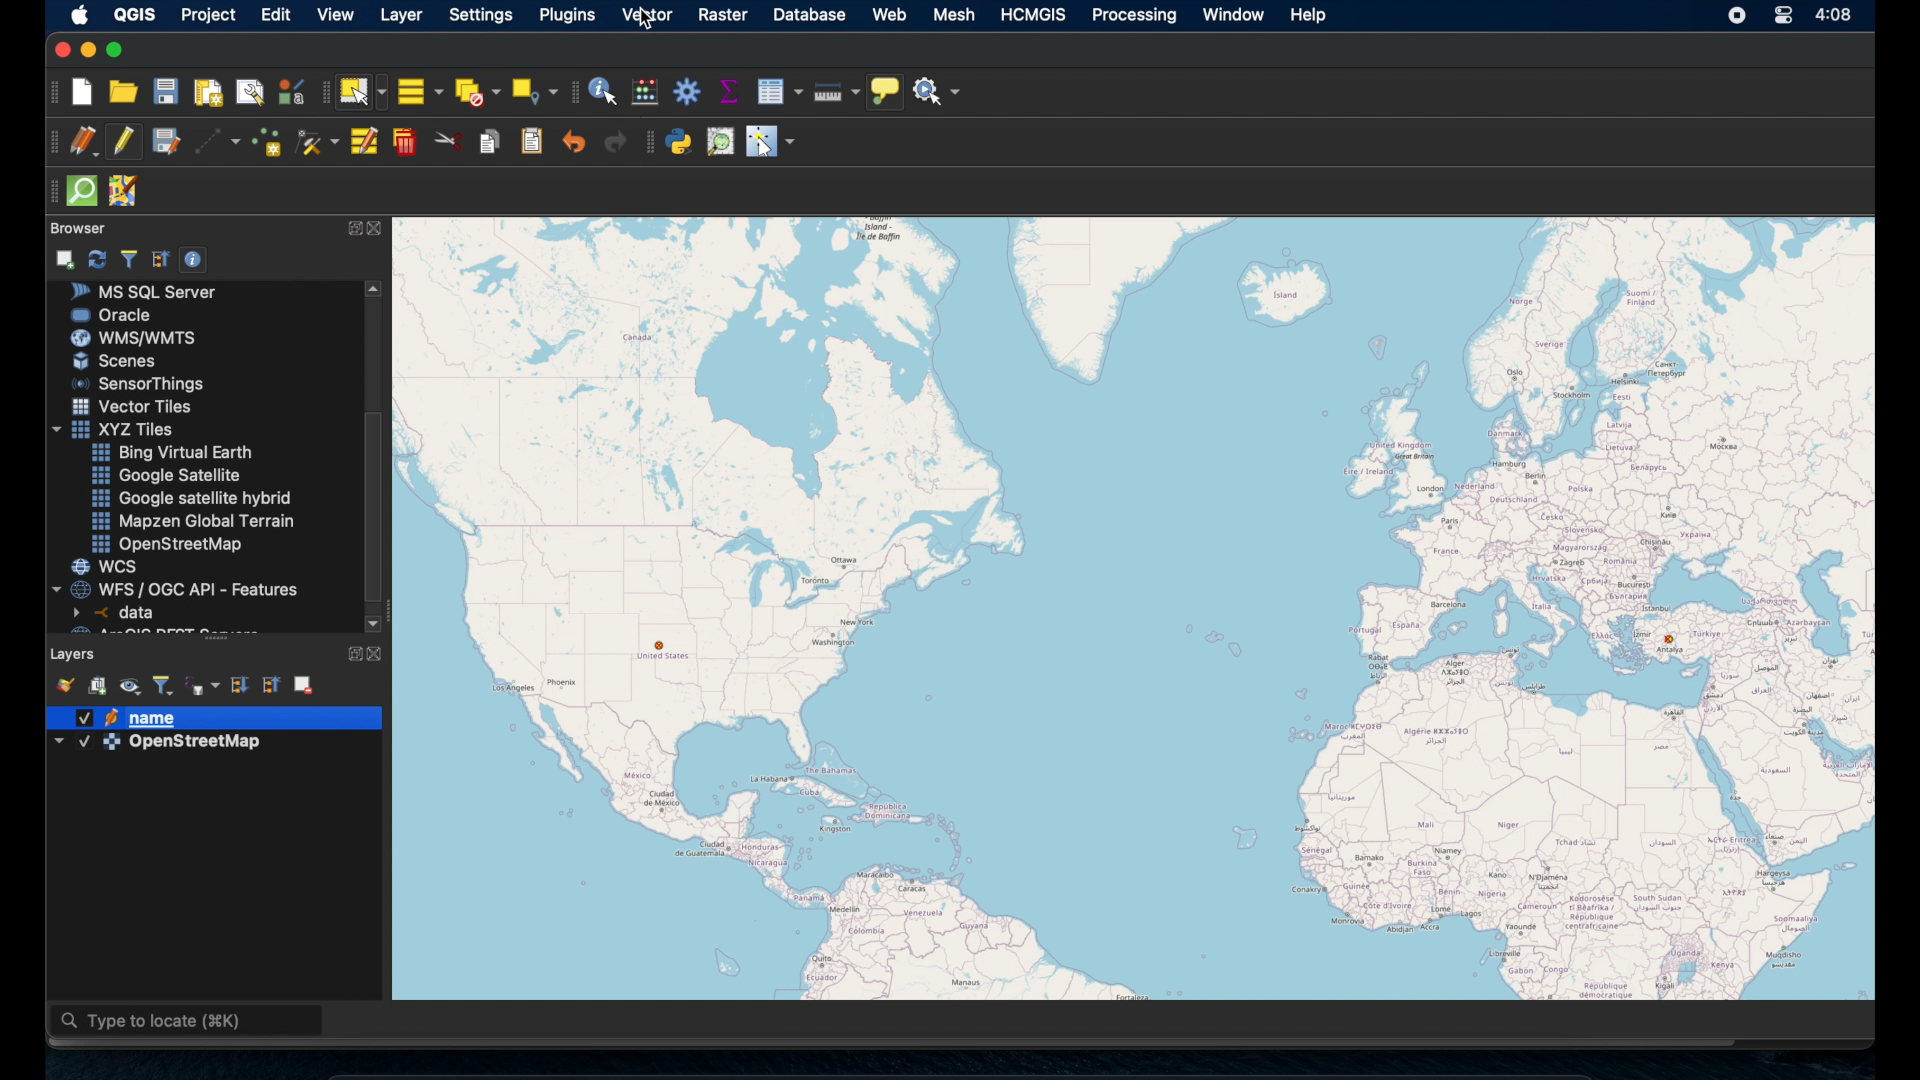 This screenshot has height=1080, width=1920. I want to click on scroll up arrow, so click(376, 288).